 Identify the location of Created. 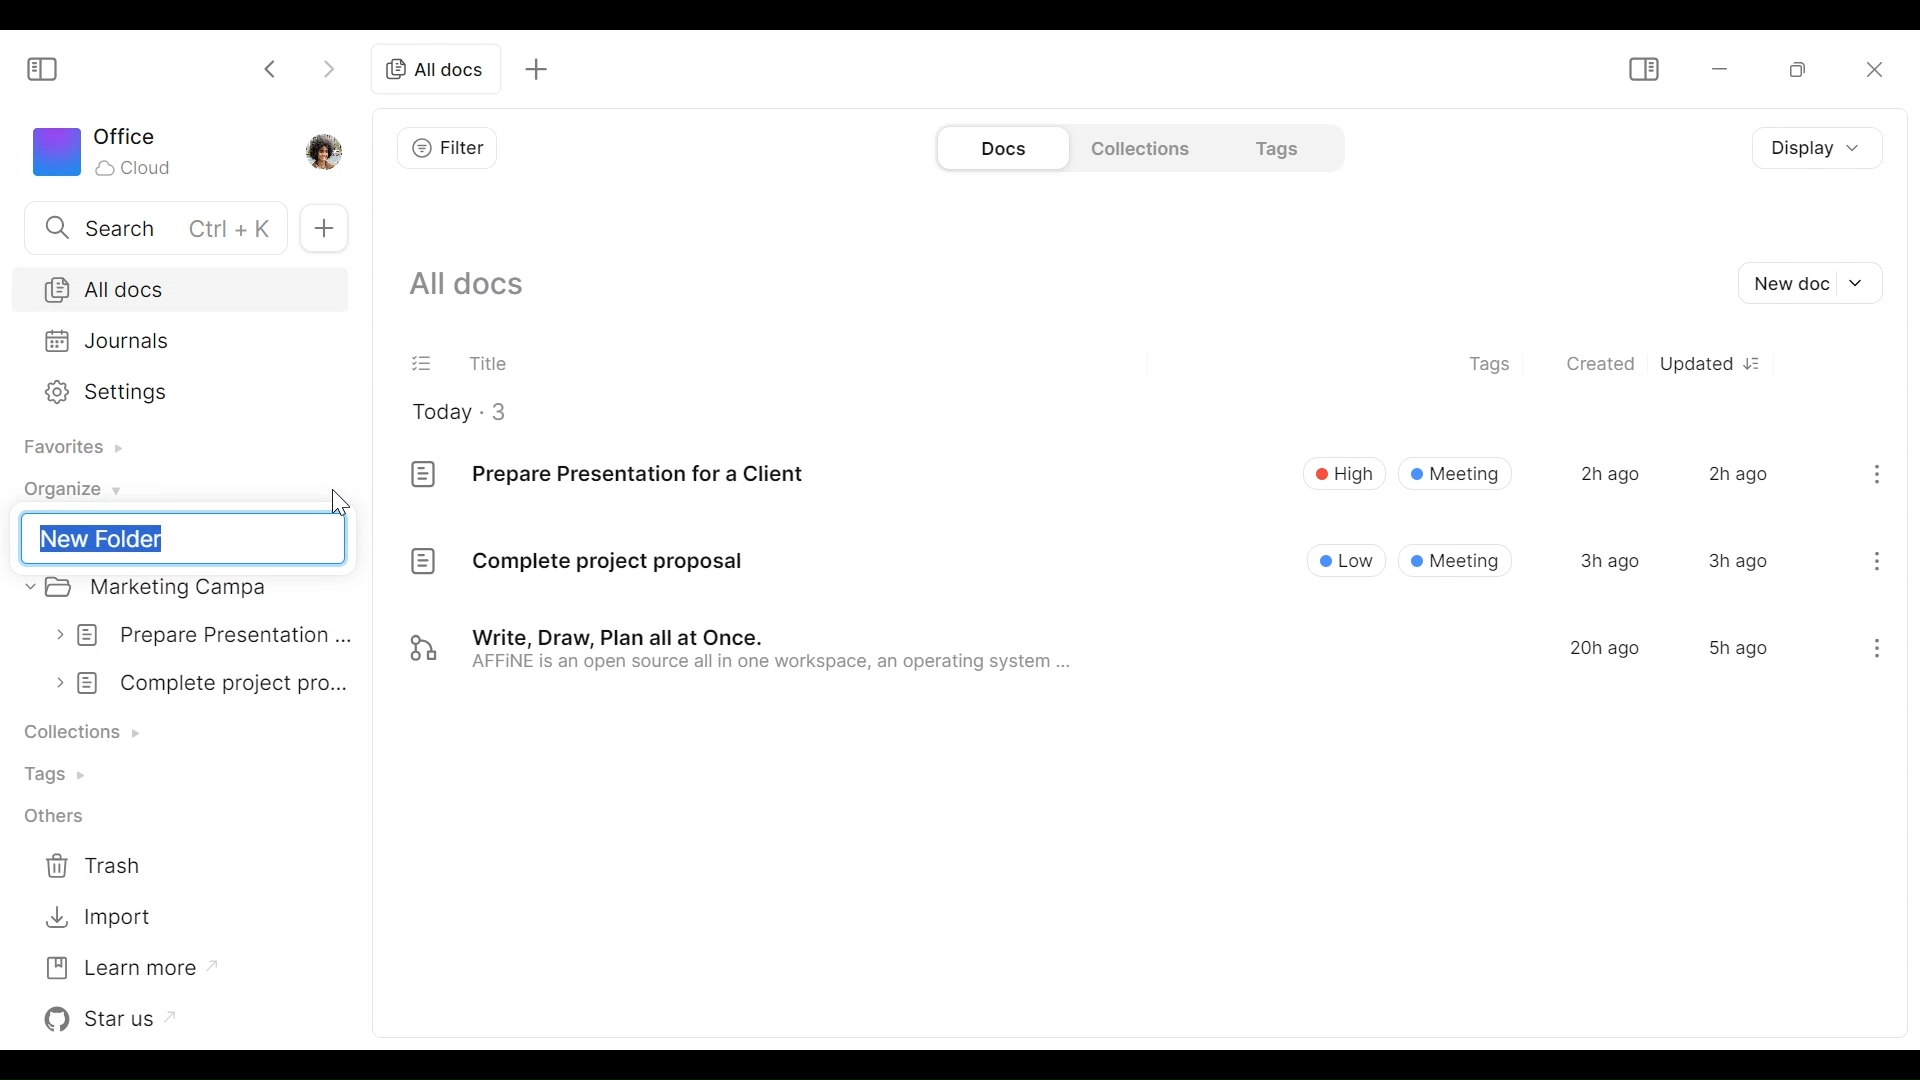
(1602, 365).